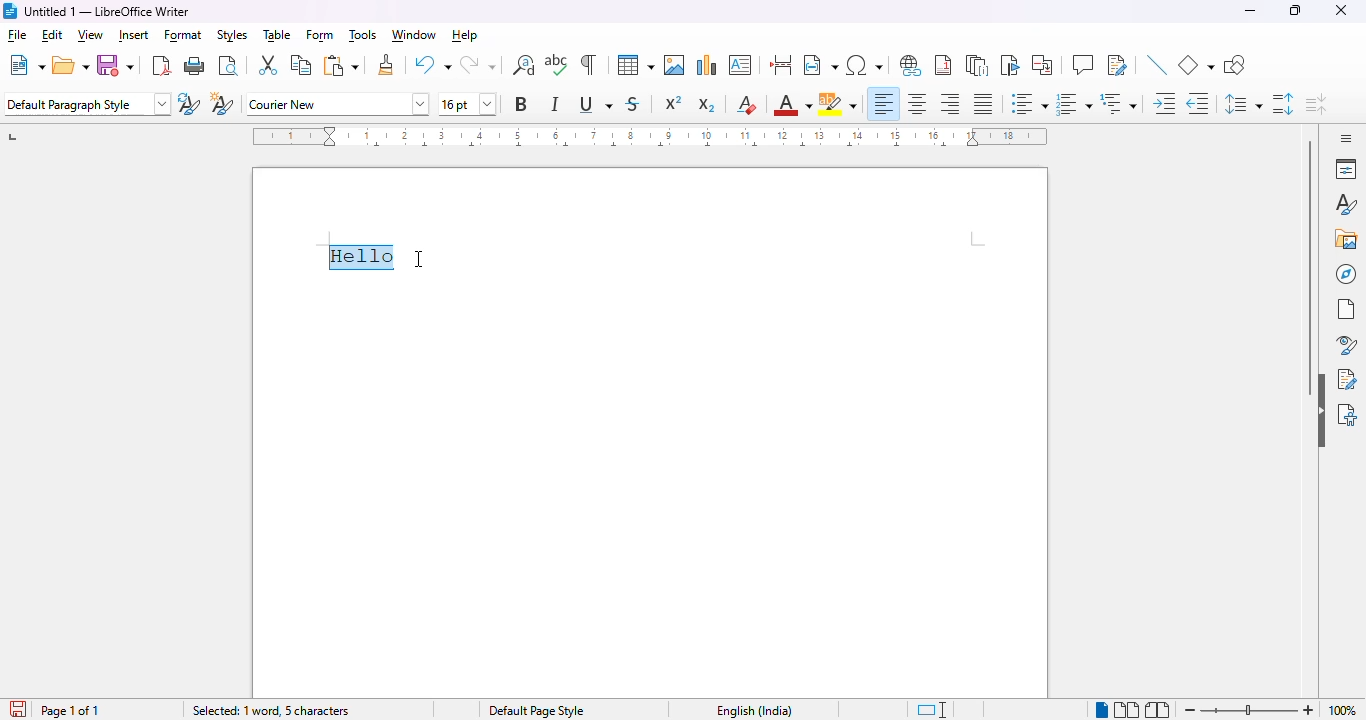 The height and width of the screenshot is (720, 1366). What do you see at coordinates (71, 710) in the screenshot?
I see `page of 1 of 1` at bounding box center [71, 710].